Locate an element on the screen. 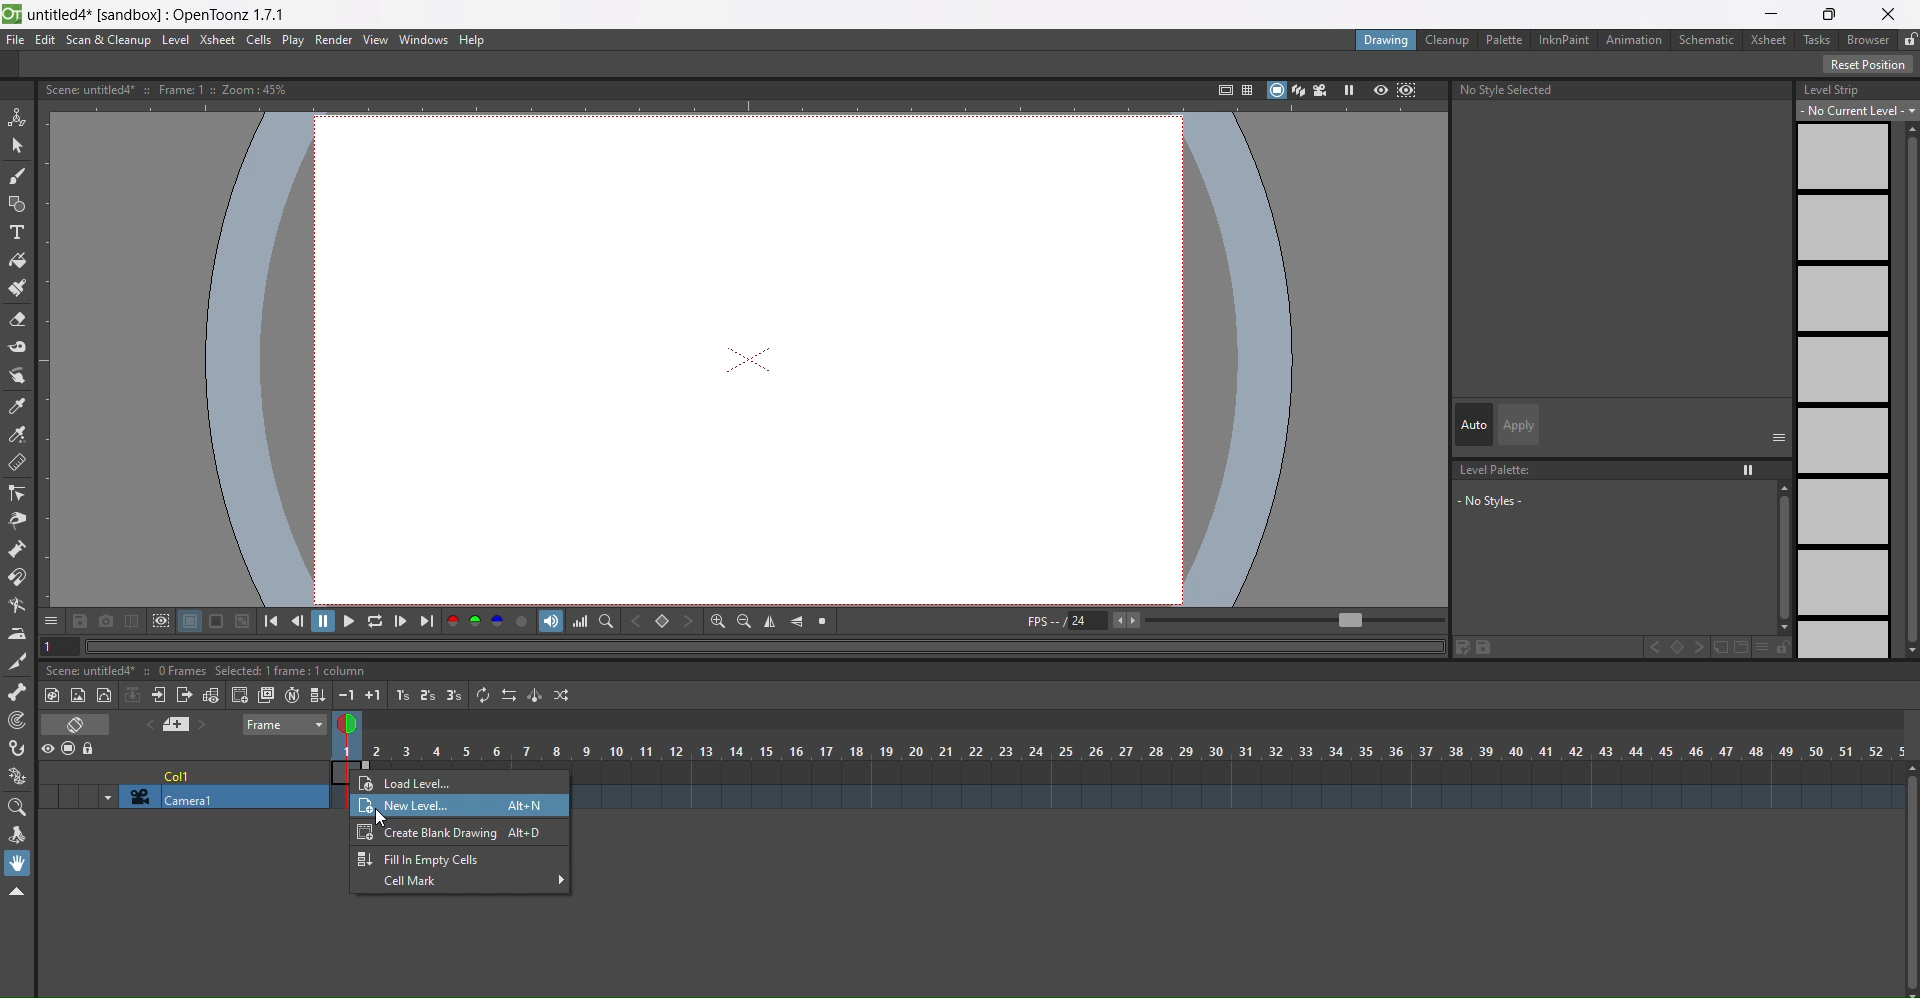 The image size is (1920, 998). magnet tool is located at coordinates (18, 577).